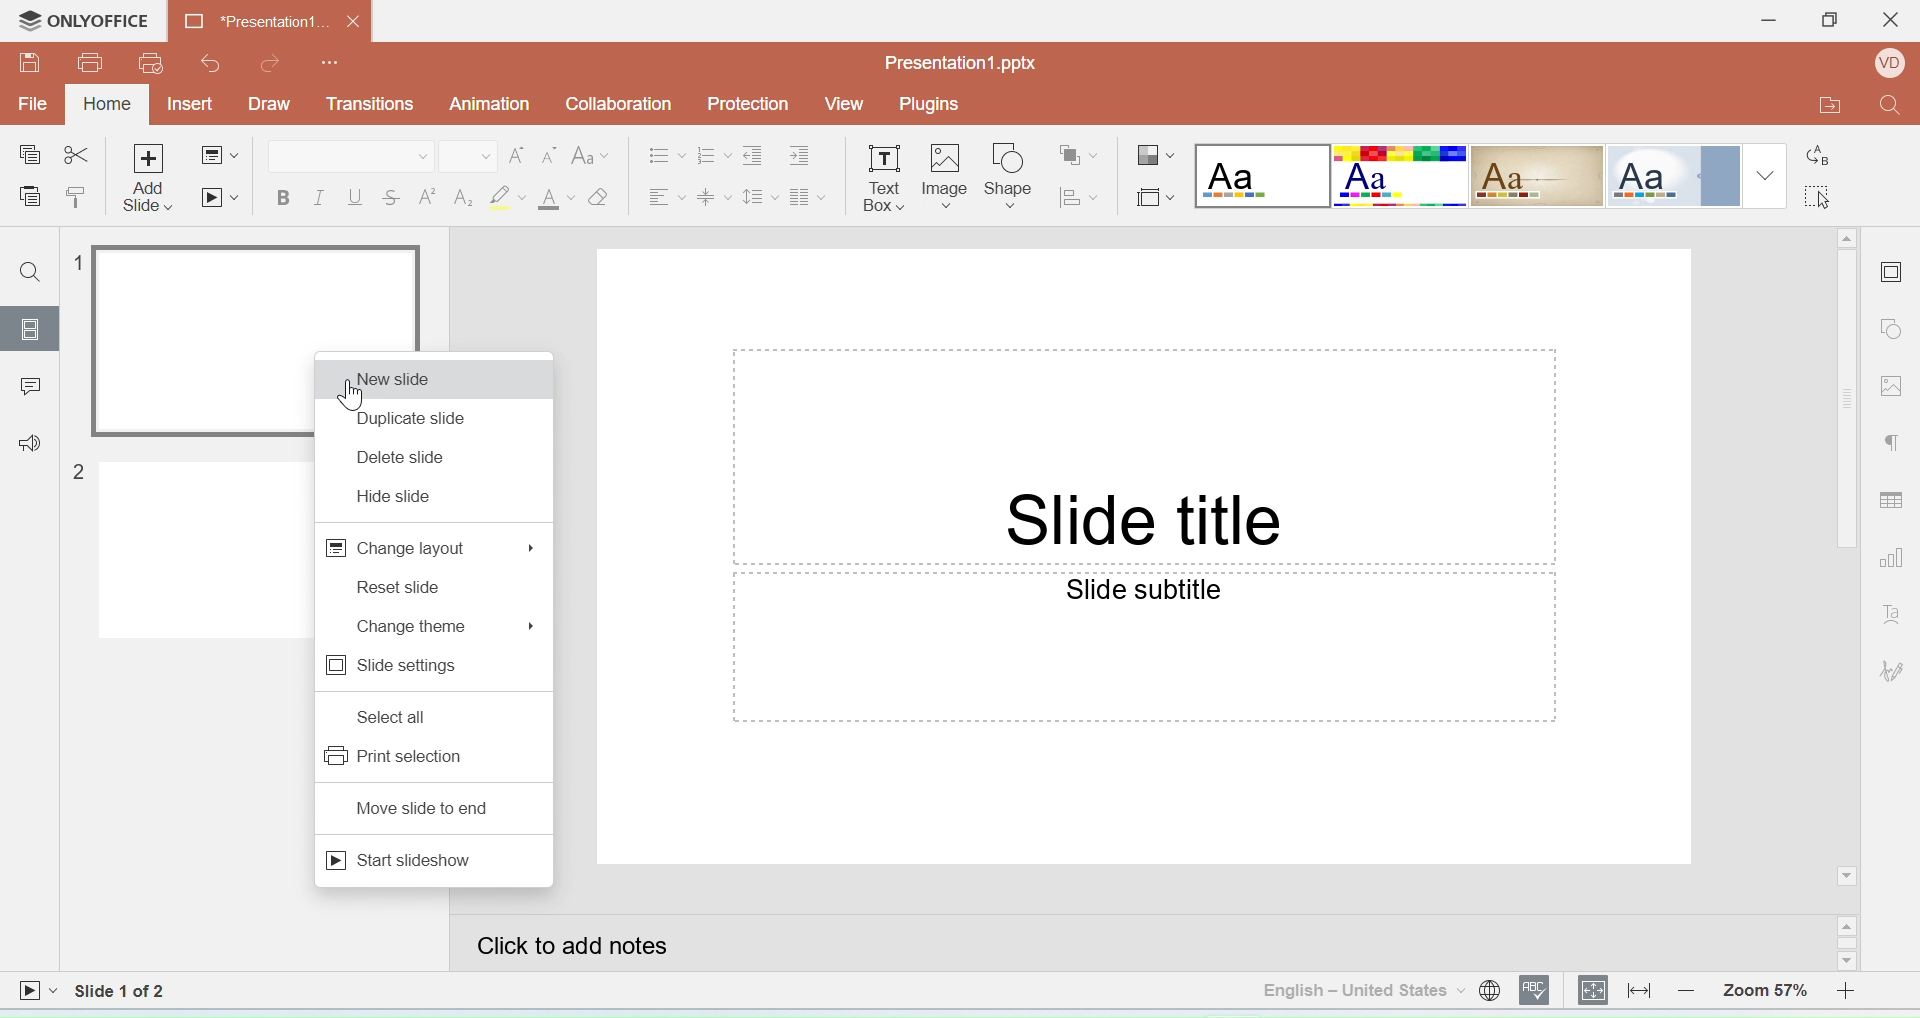  I want to click on Decrement font size, so click(549, 157).